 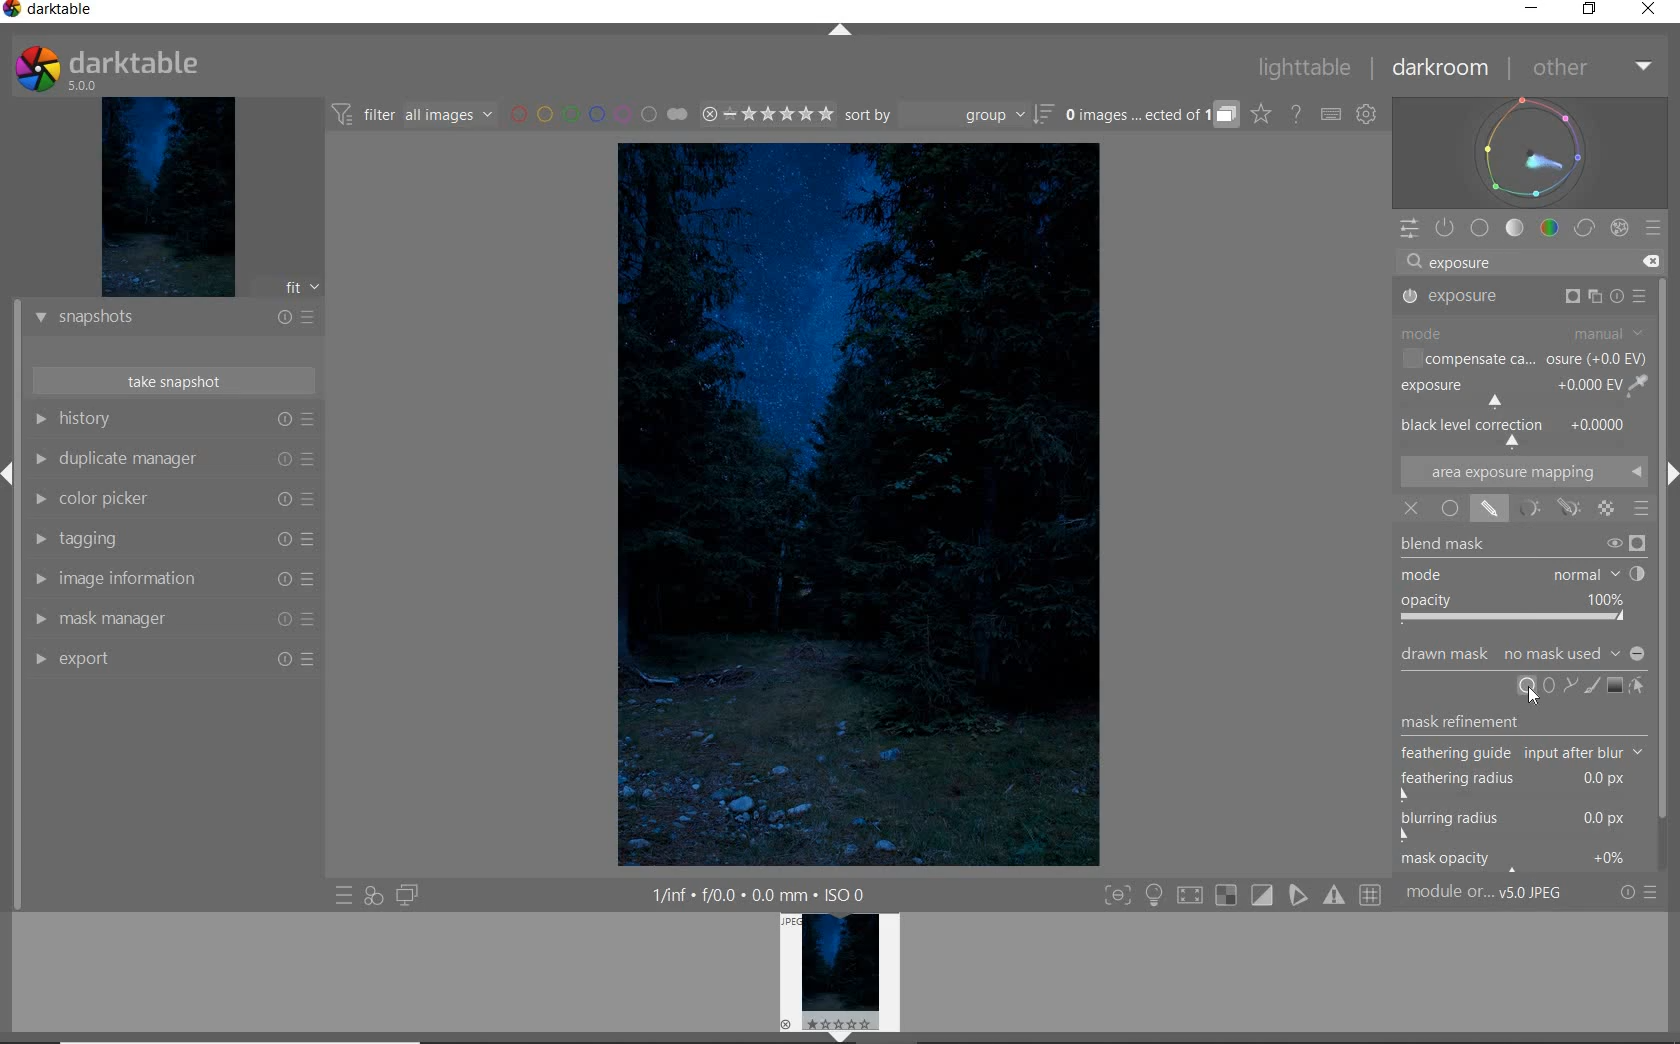 What do you see at coordinates (1620, 229) in the screenshot?
I see `EFFECT` at bounding box center [1620, 229].